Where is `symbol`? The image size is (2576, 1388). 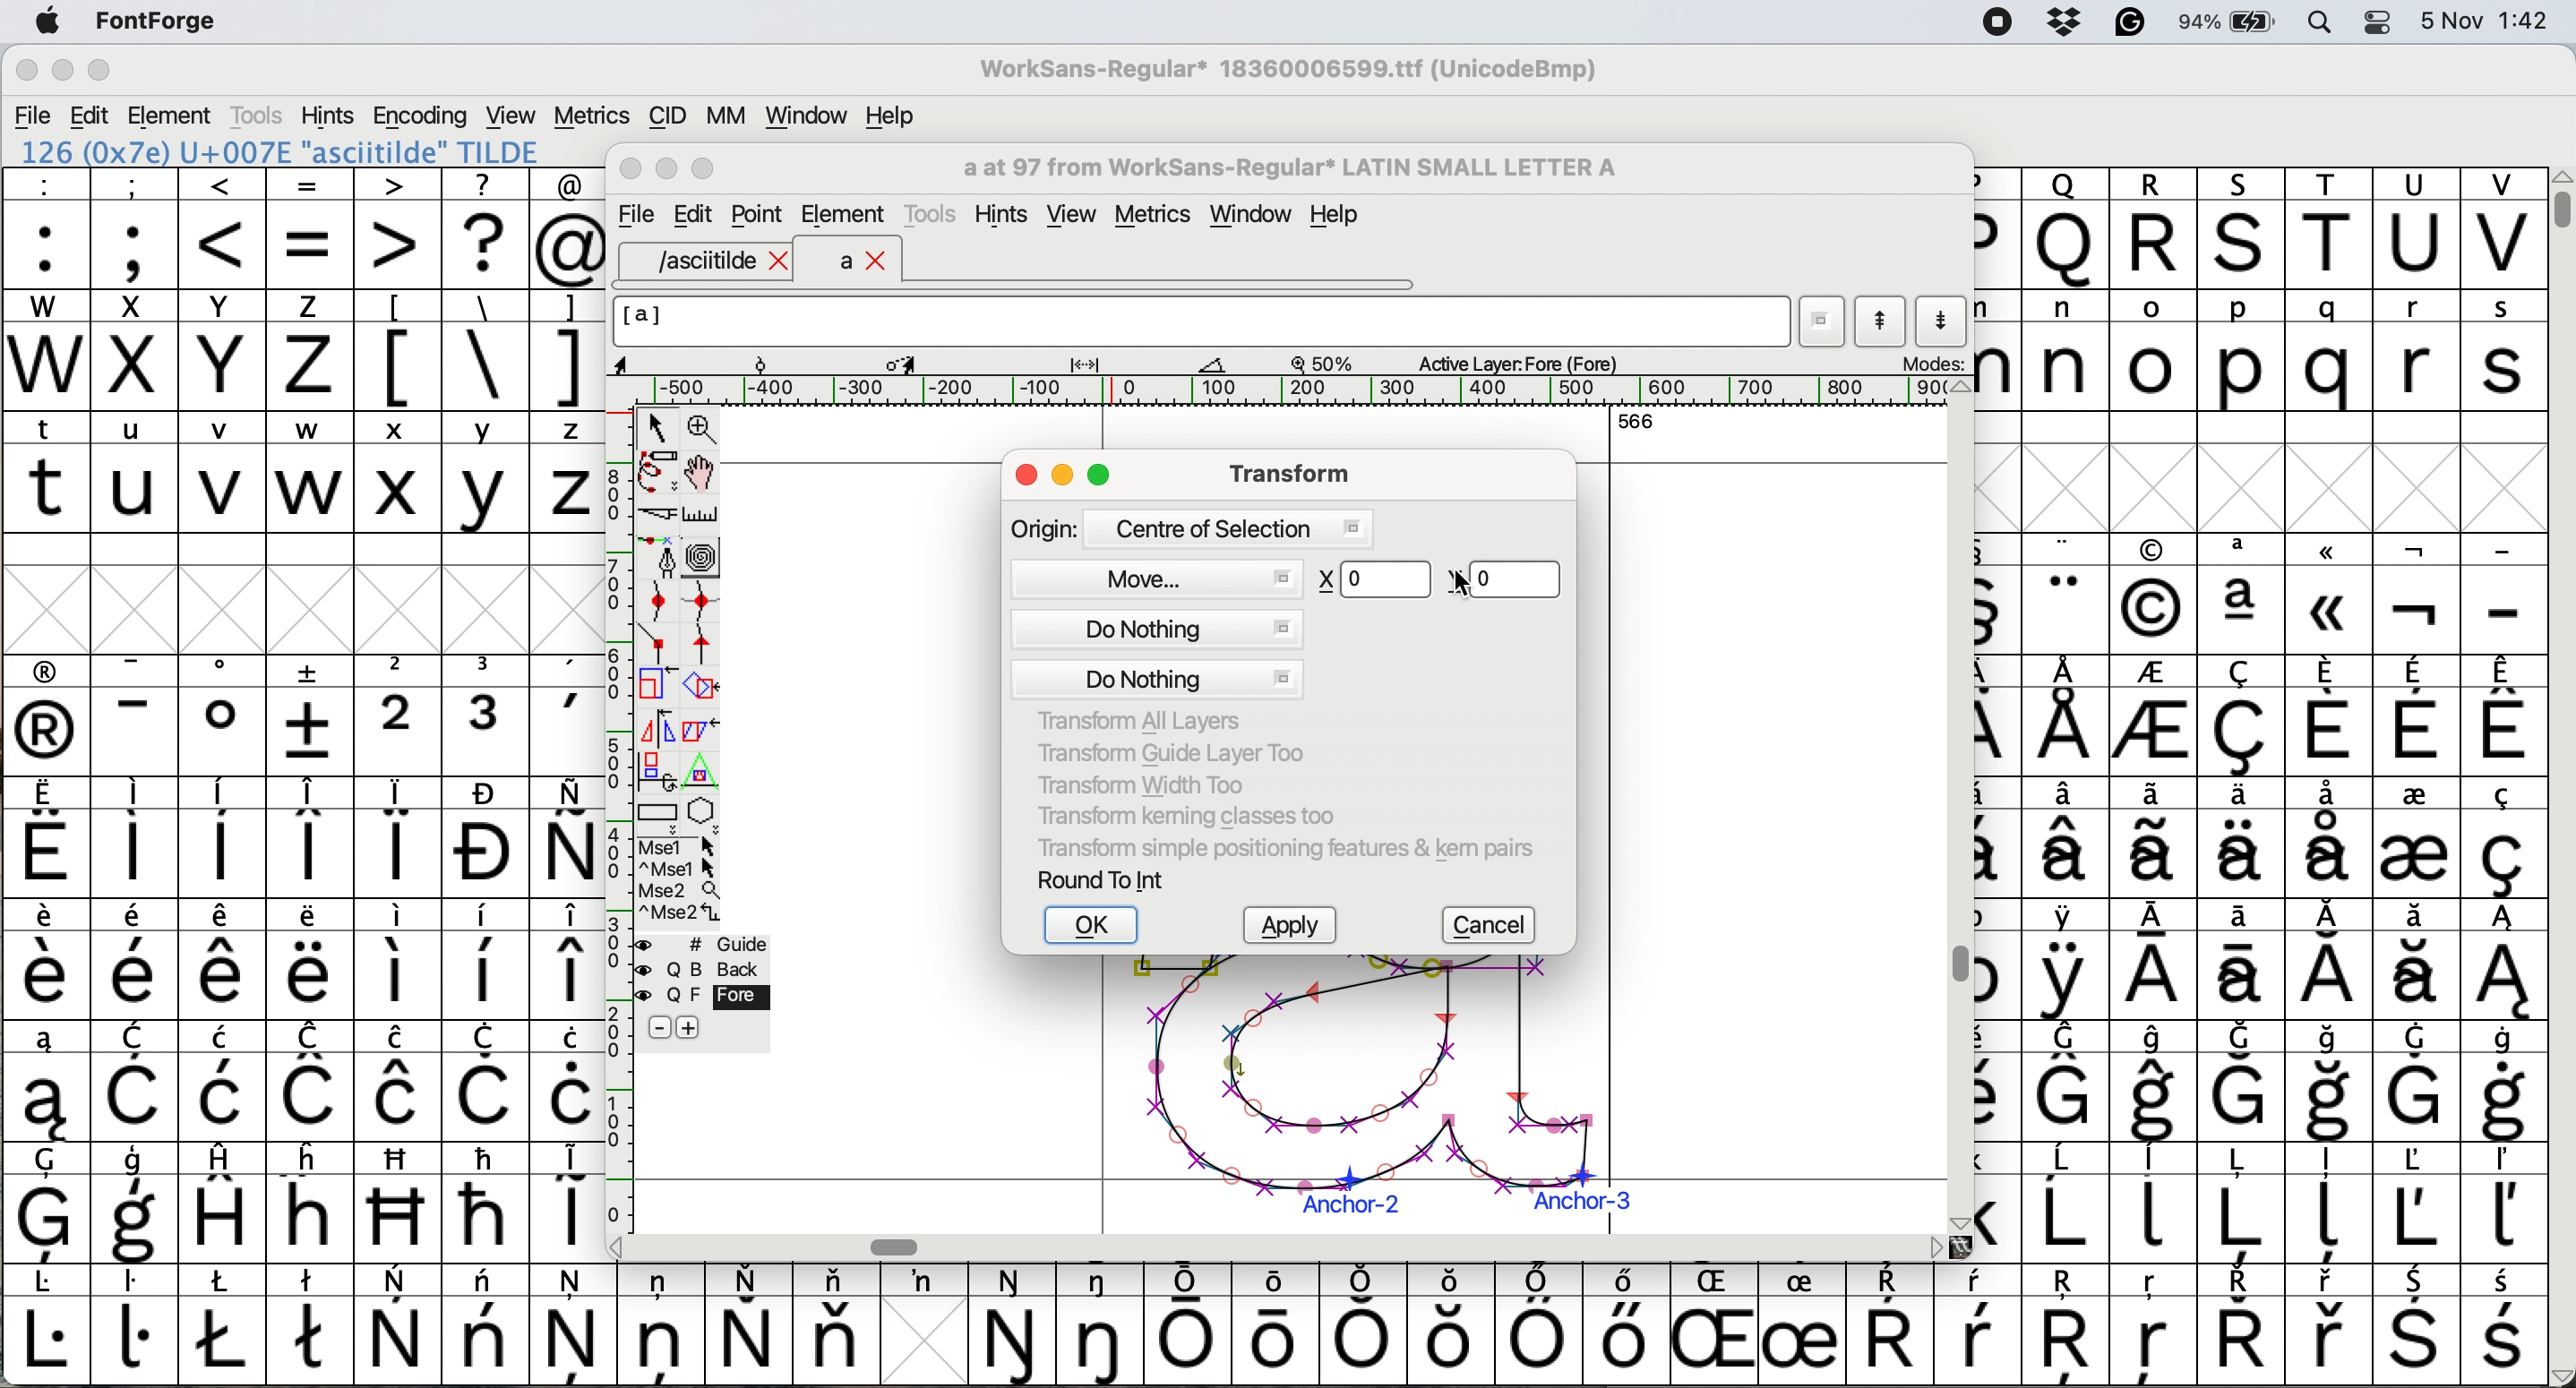
symbol is located at coordinates (223, 1324).